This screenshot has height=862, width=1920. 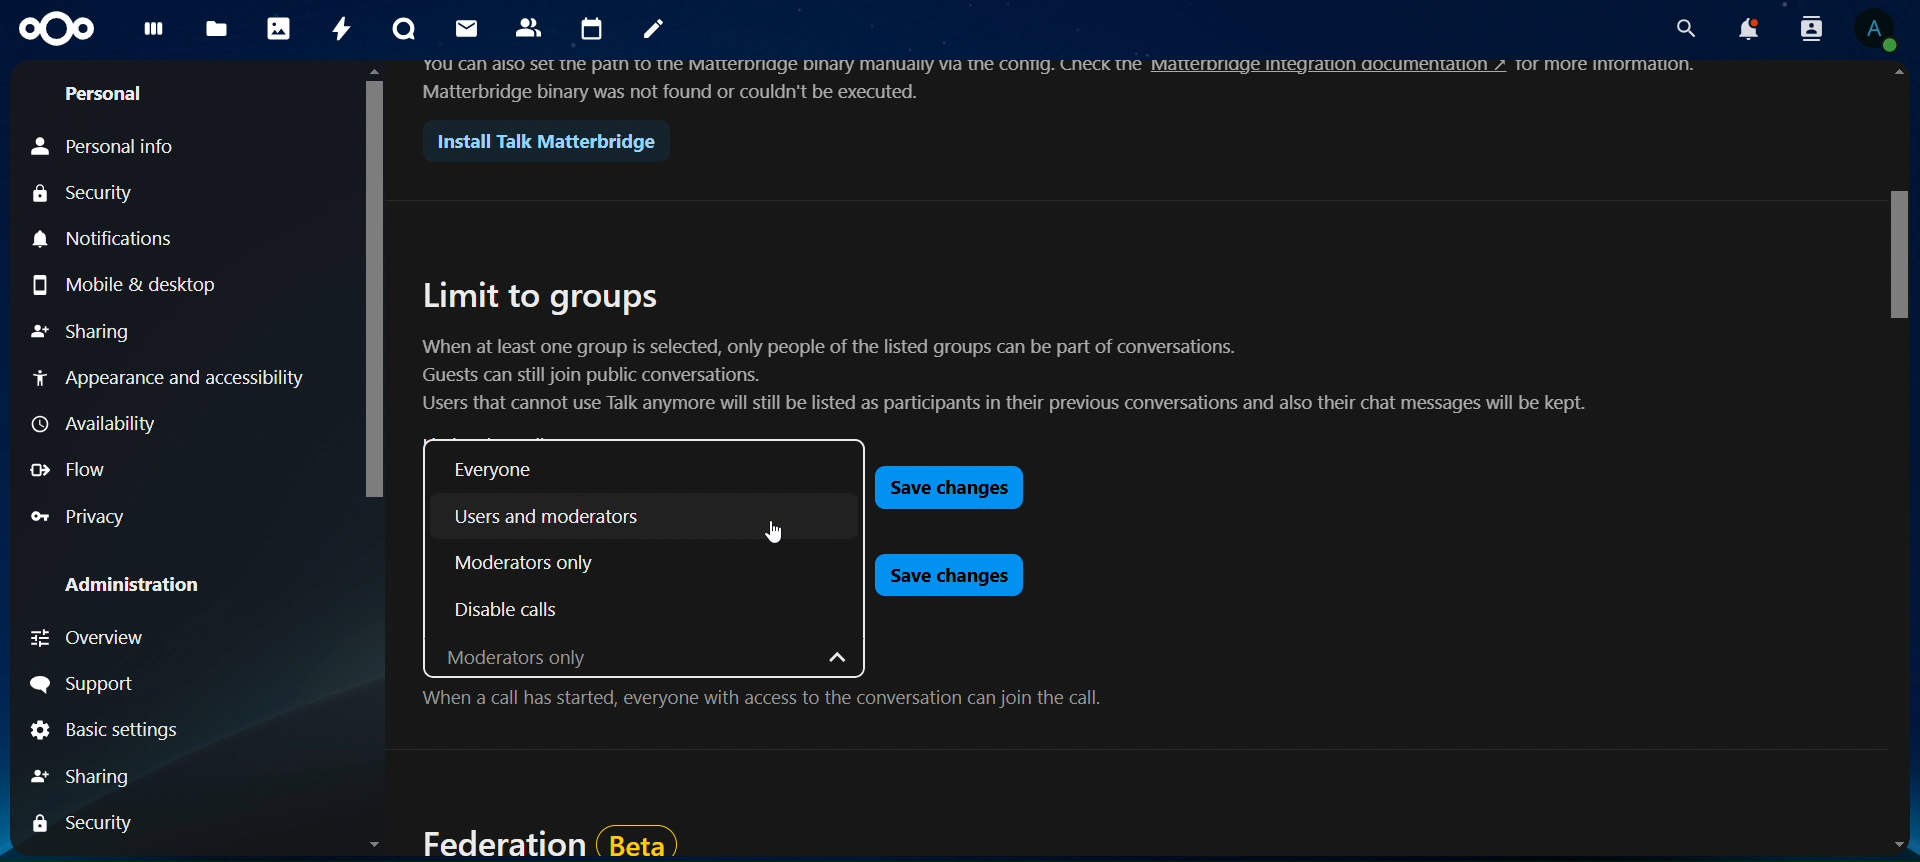 I want to click on cursor, so click(x=776, y=535).